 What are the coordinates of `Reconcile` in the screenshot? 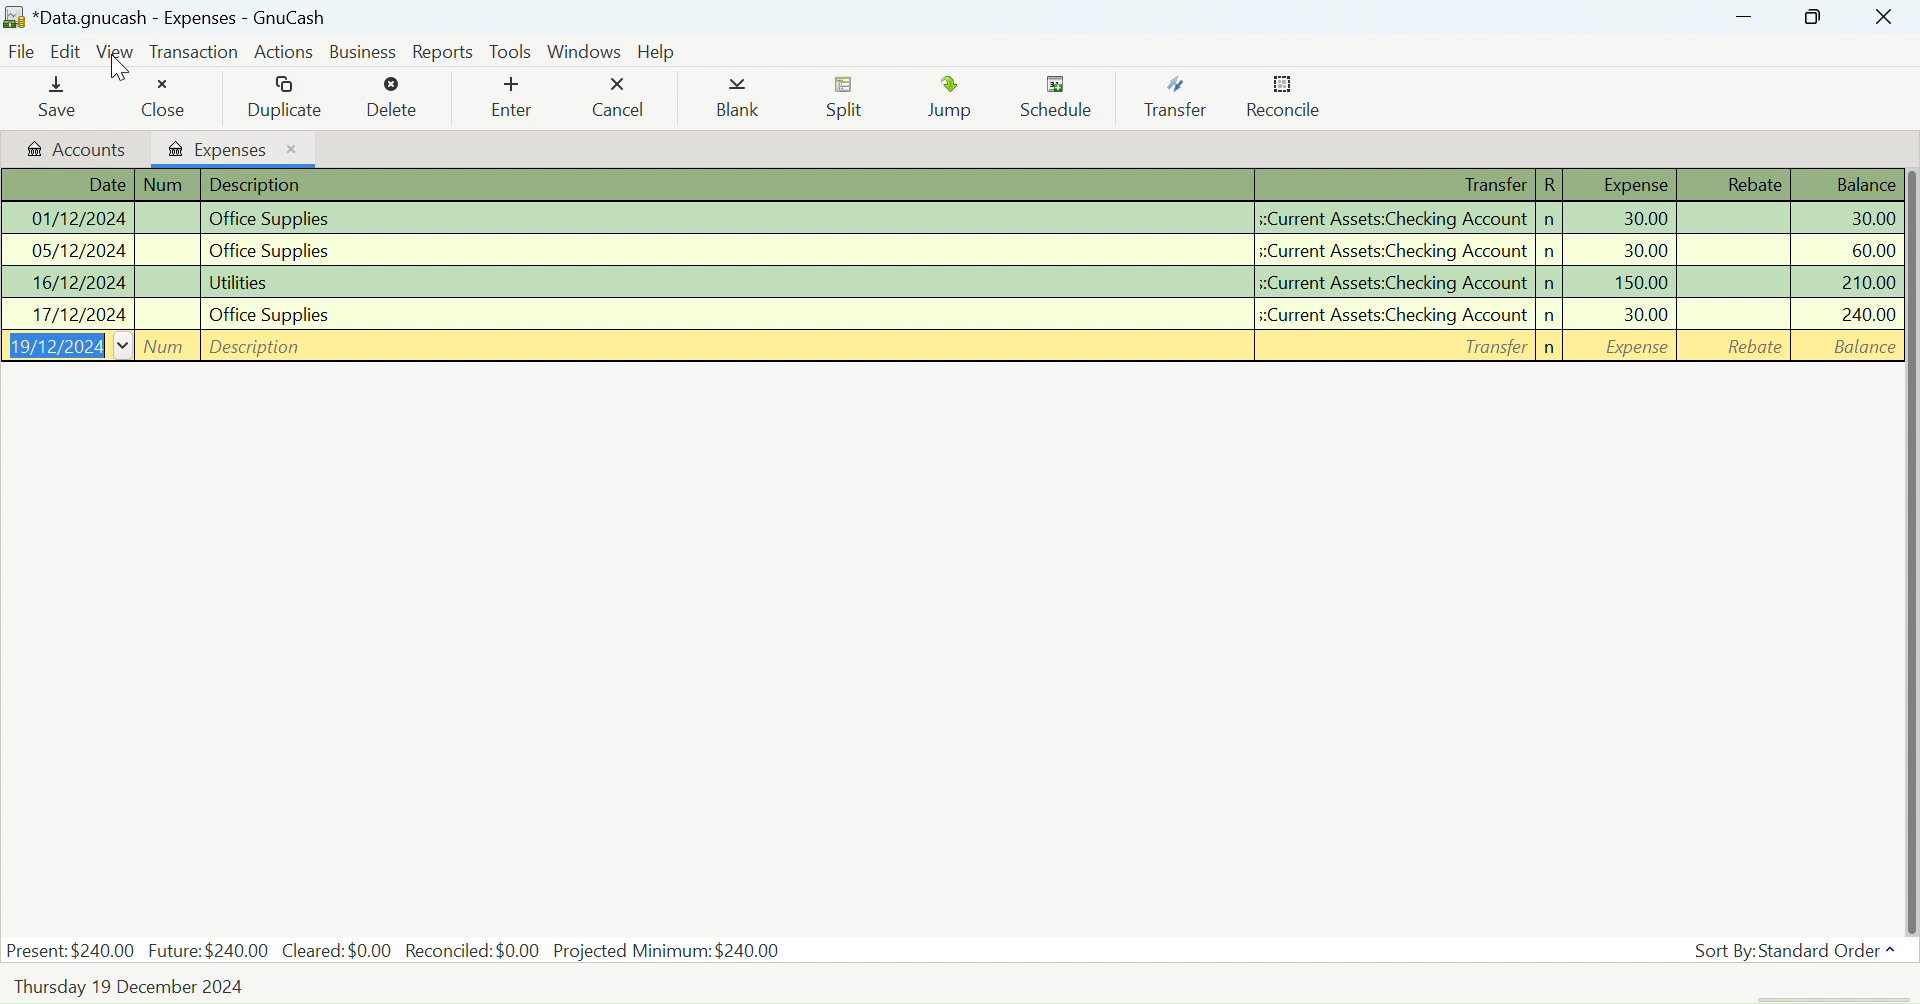 It's located at (1285, 101).